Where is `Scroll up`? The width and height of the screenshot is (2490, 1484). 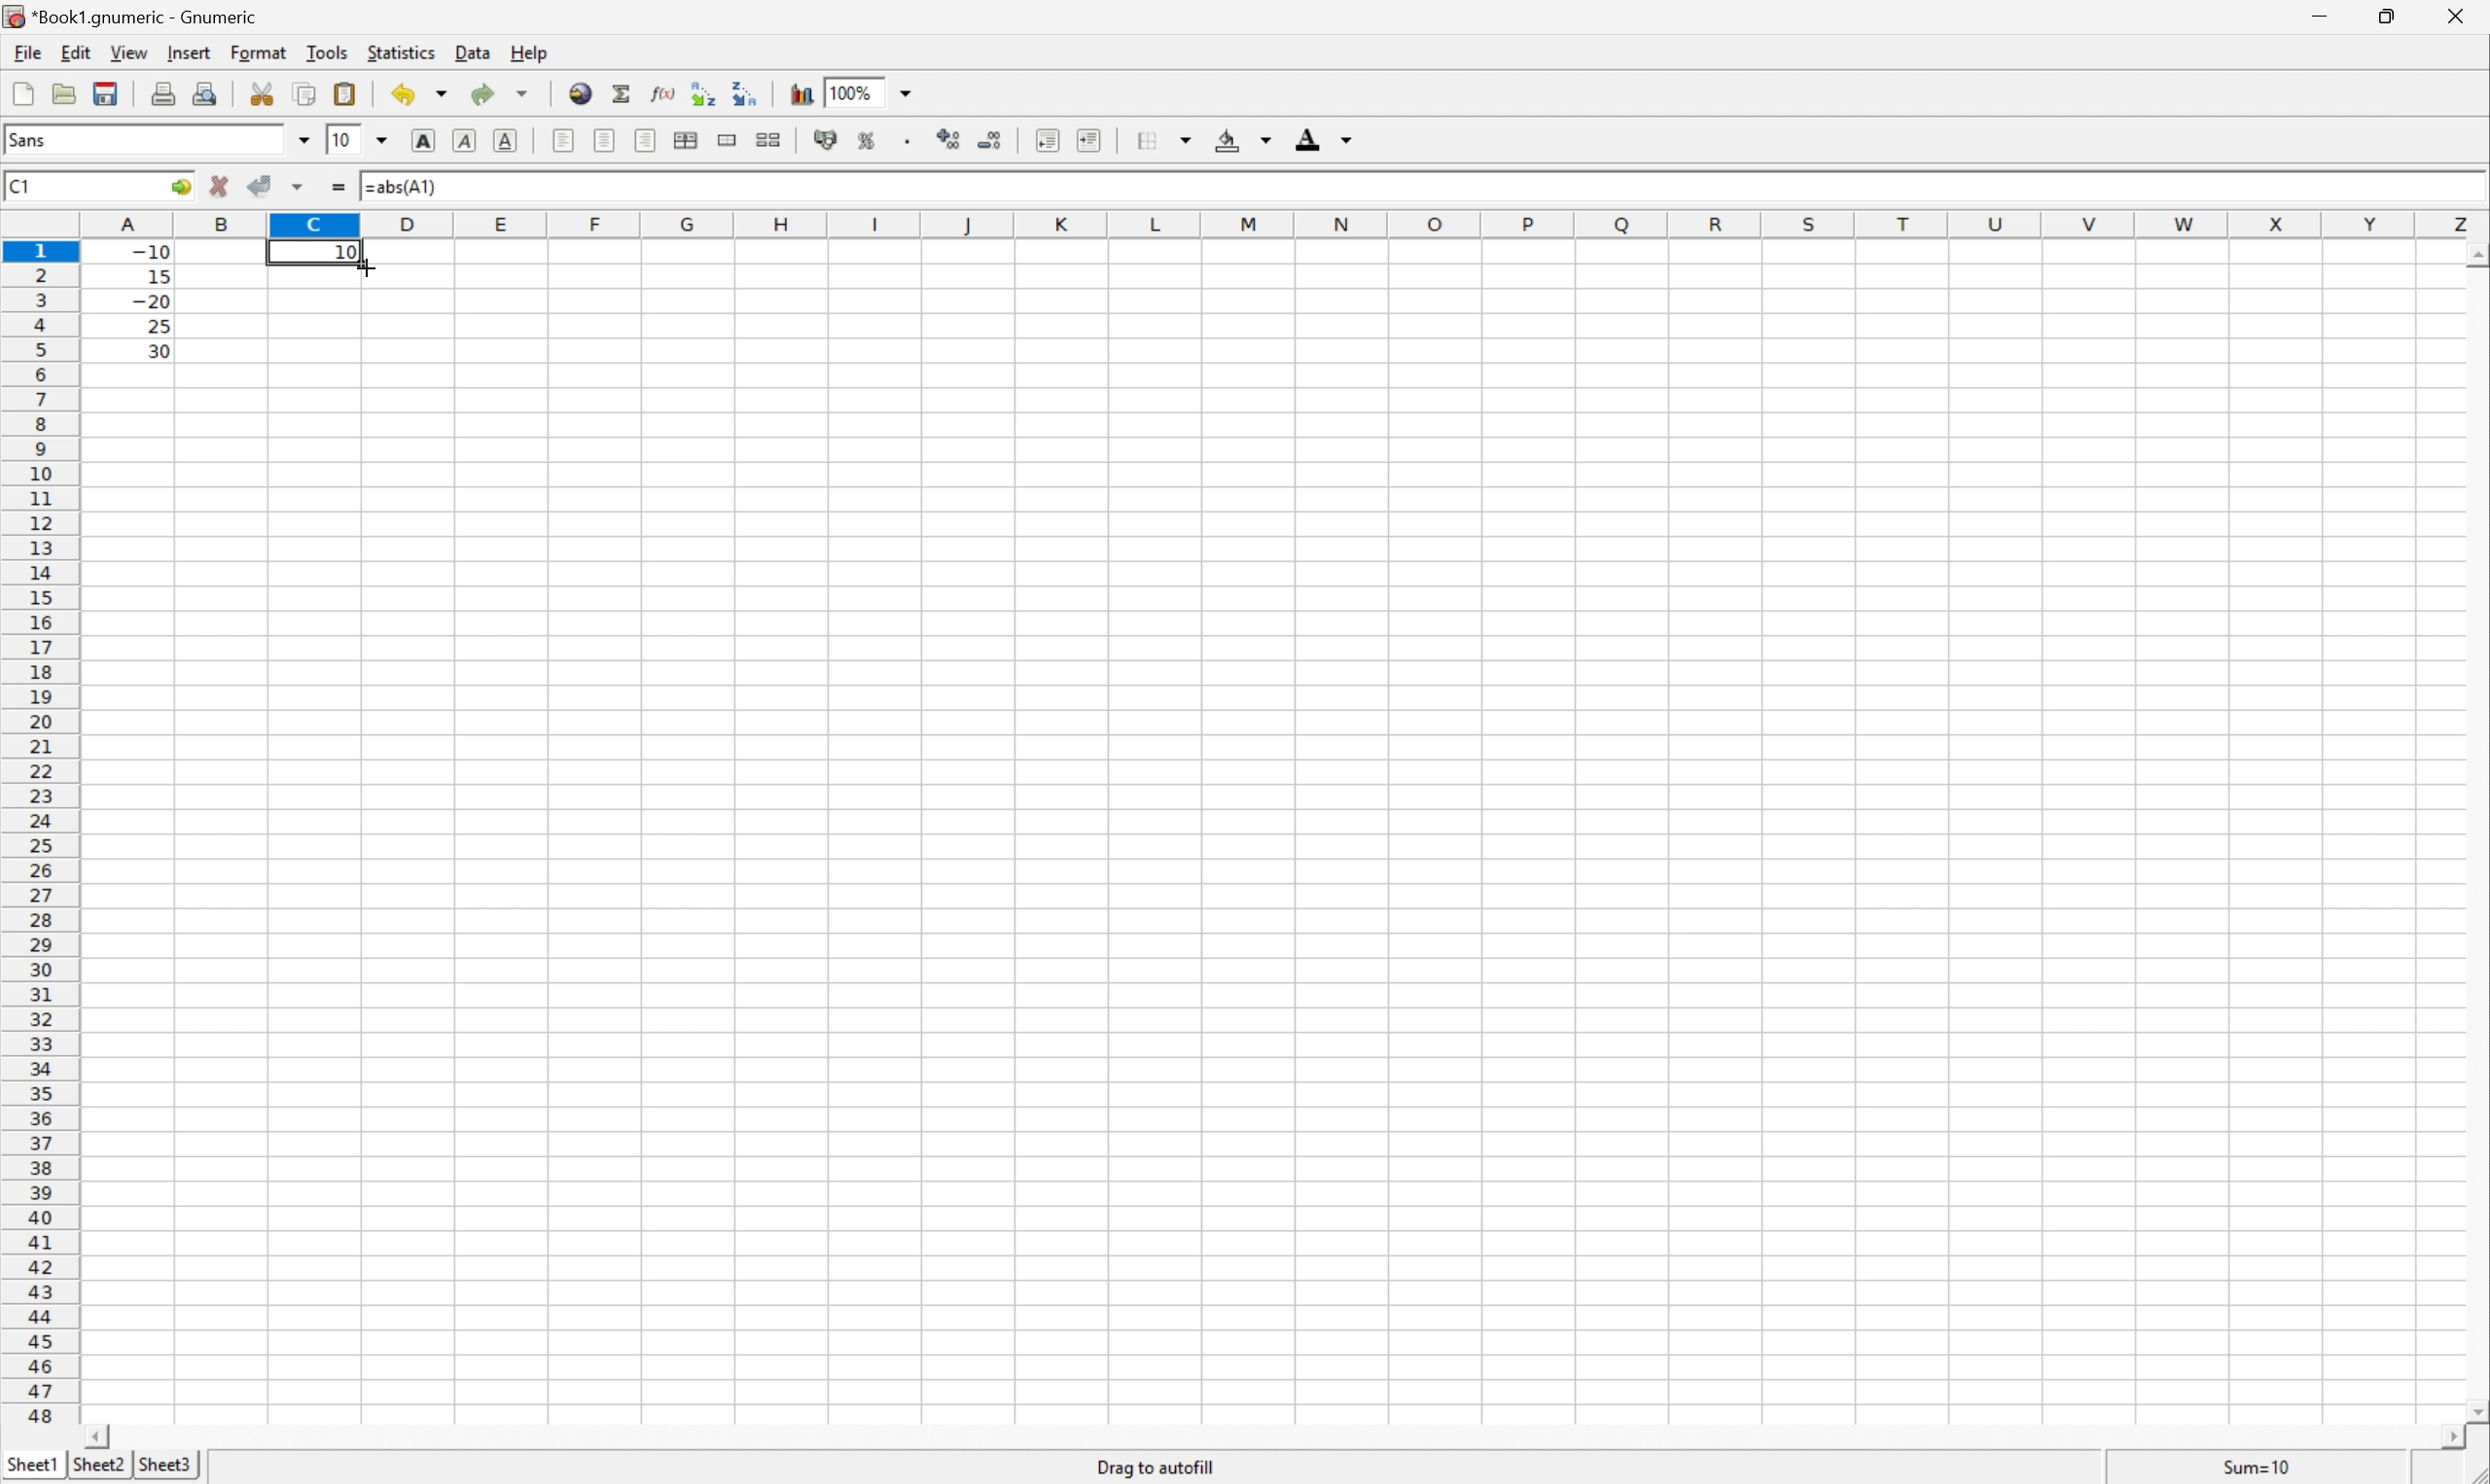
Scroll up is located at coordinates (2474, 254).